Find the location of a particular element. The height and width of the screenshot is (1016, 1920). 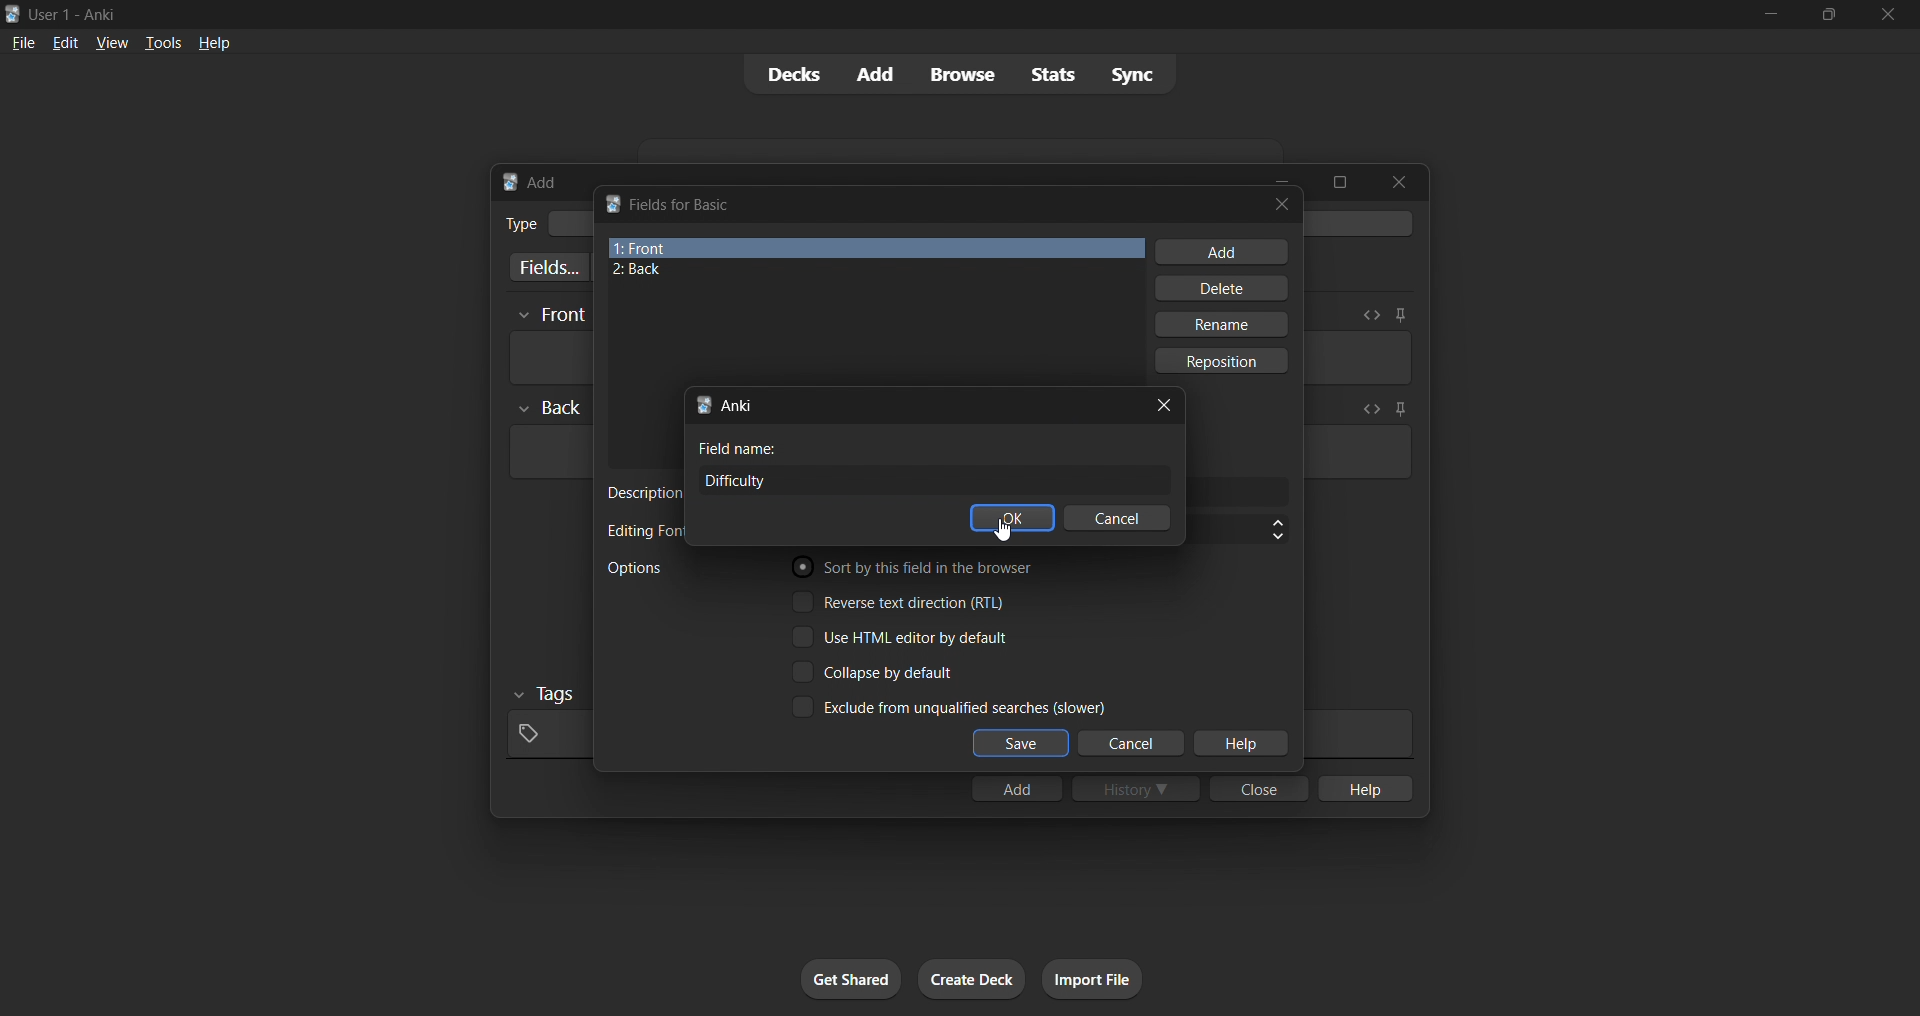

close is located at coordinates (1399, 182).